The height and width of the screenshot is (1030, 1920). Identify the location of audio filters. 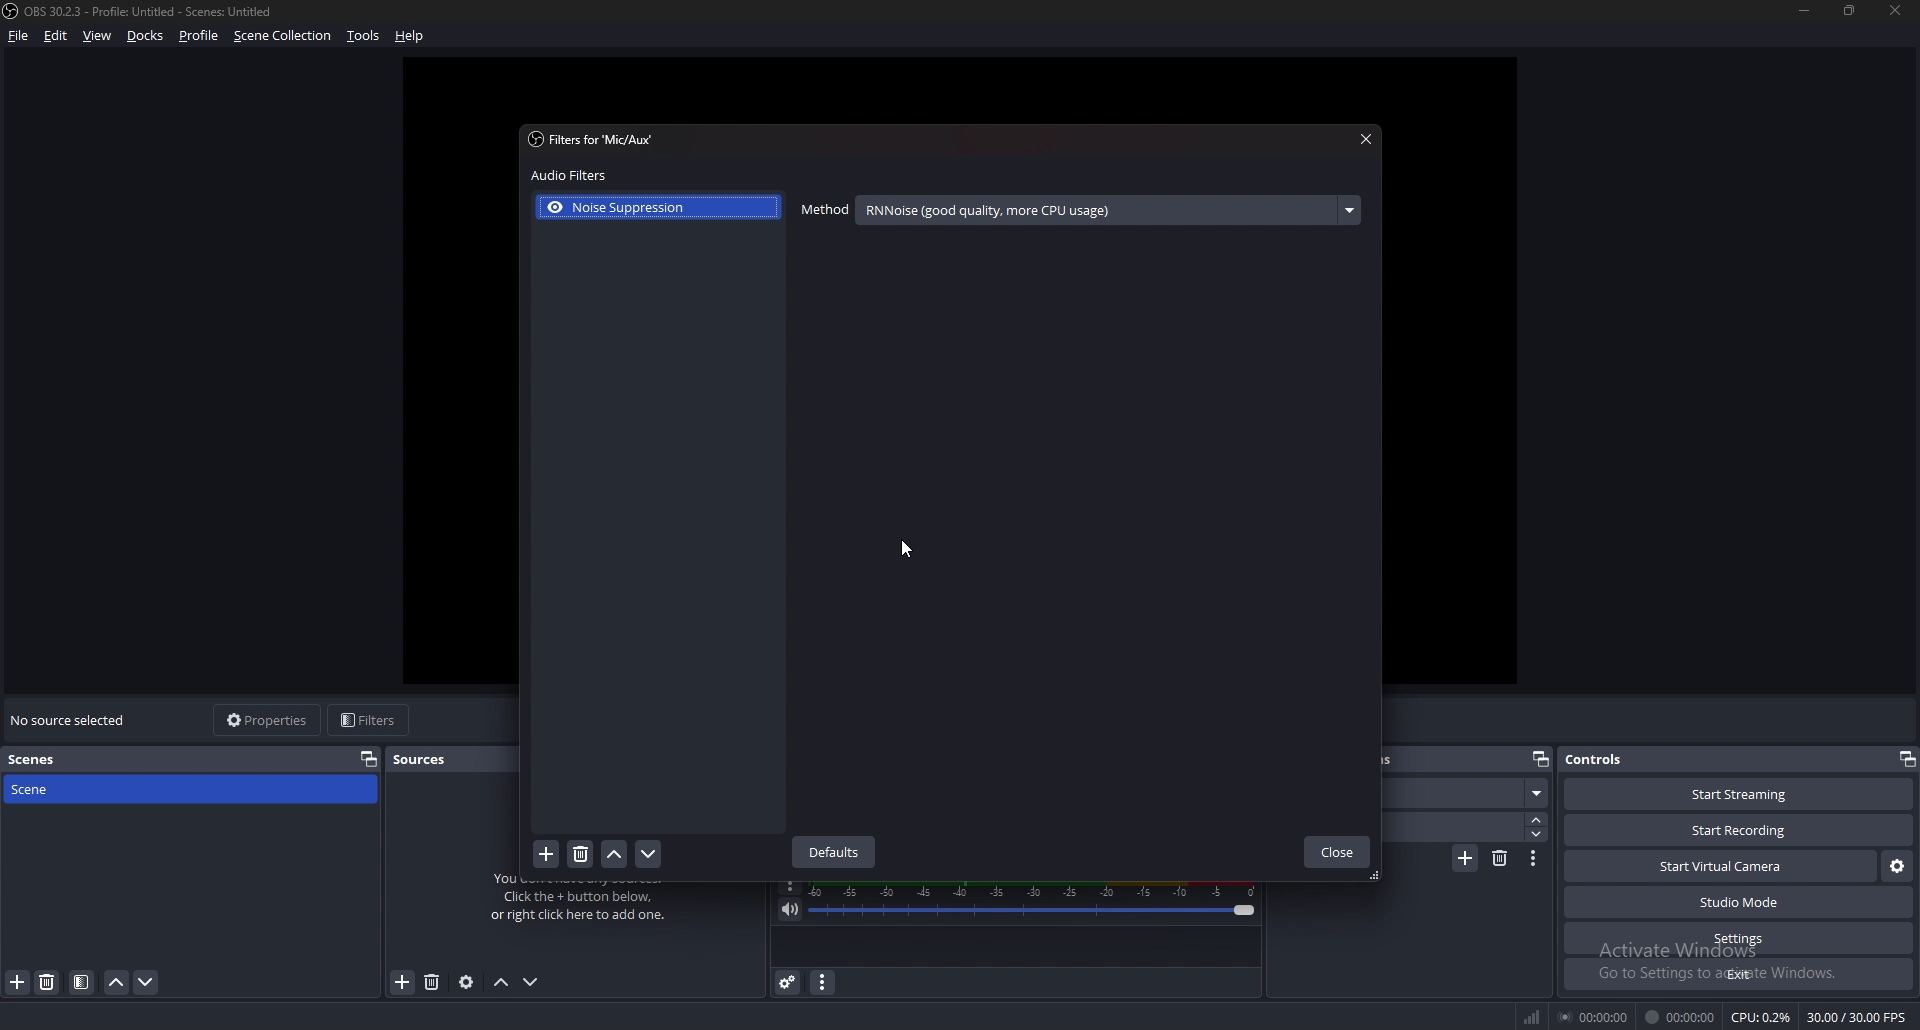
(577, 176).